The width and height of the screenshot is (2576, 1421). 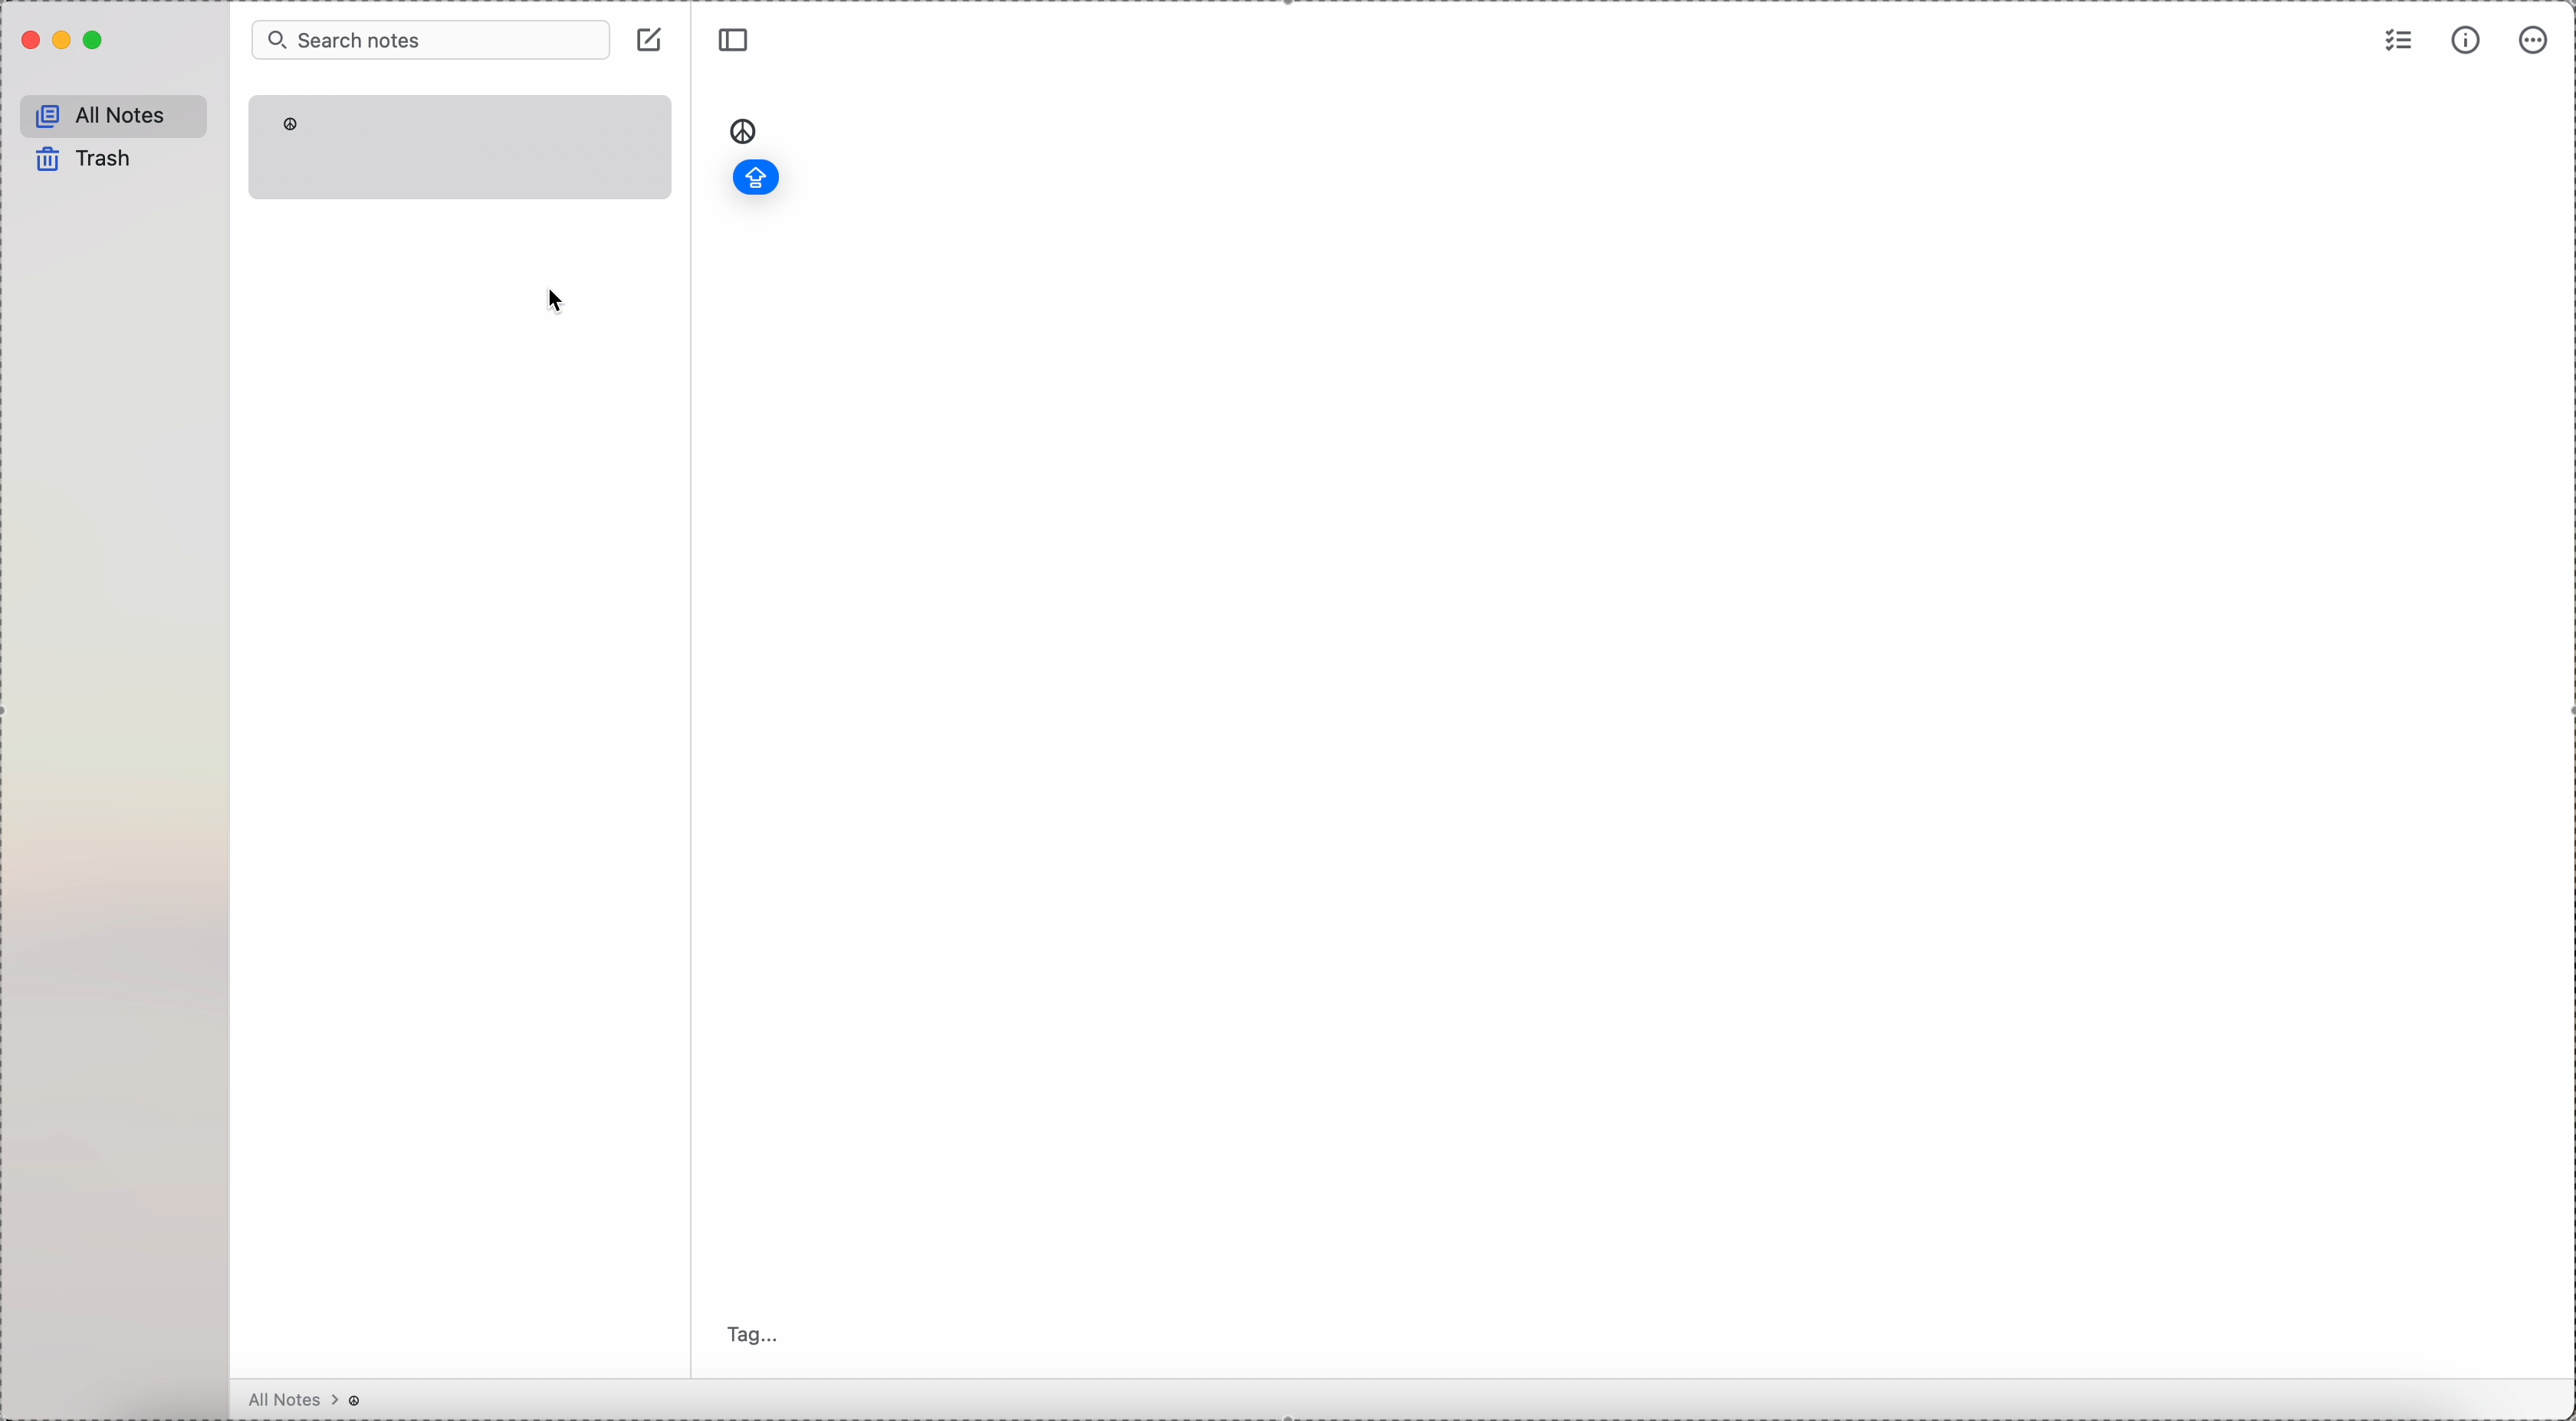 I want to click on minimize Simplenote, so click(x=63, y=44).